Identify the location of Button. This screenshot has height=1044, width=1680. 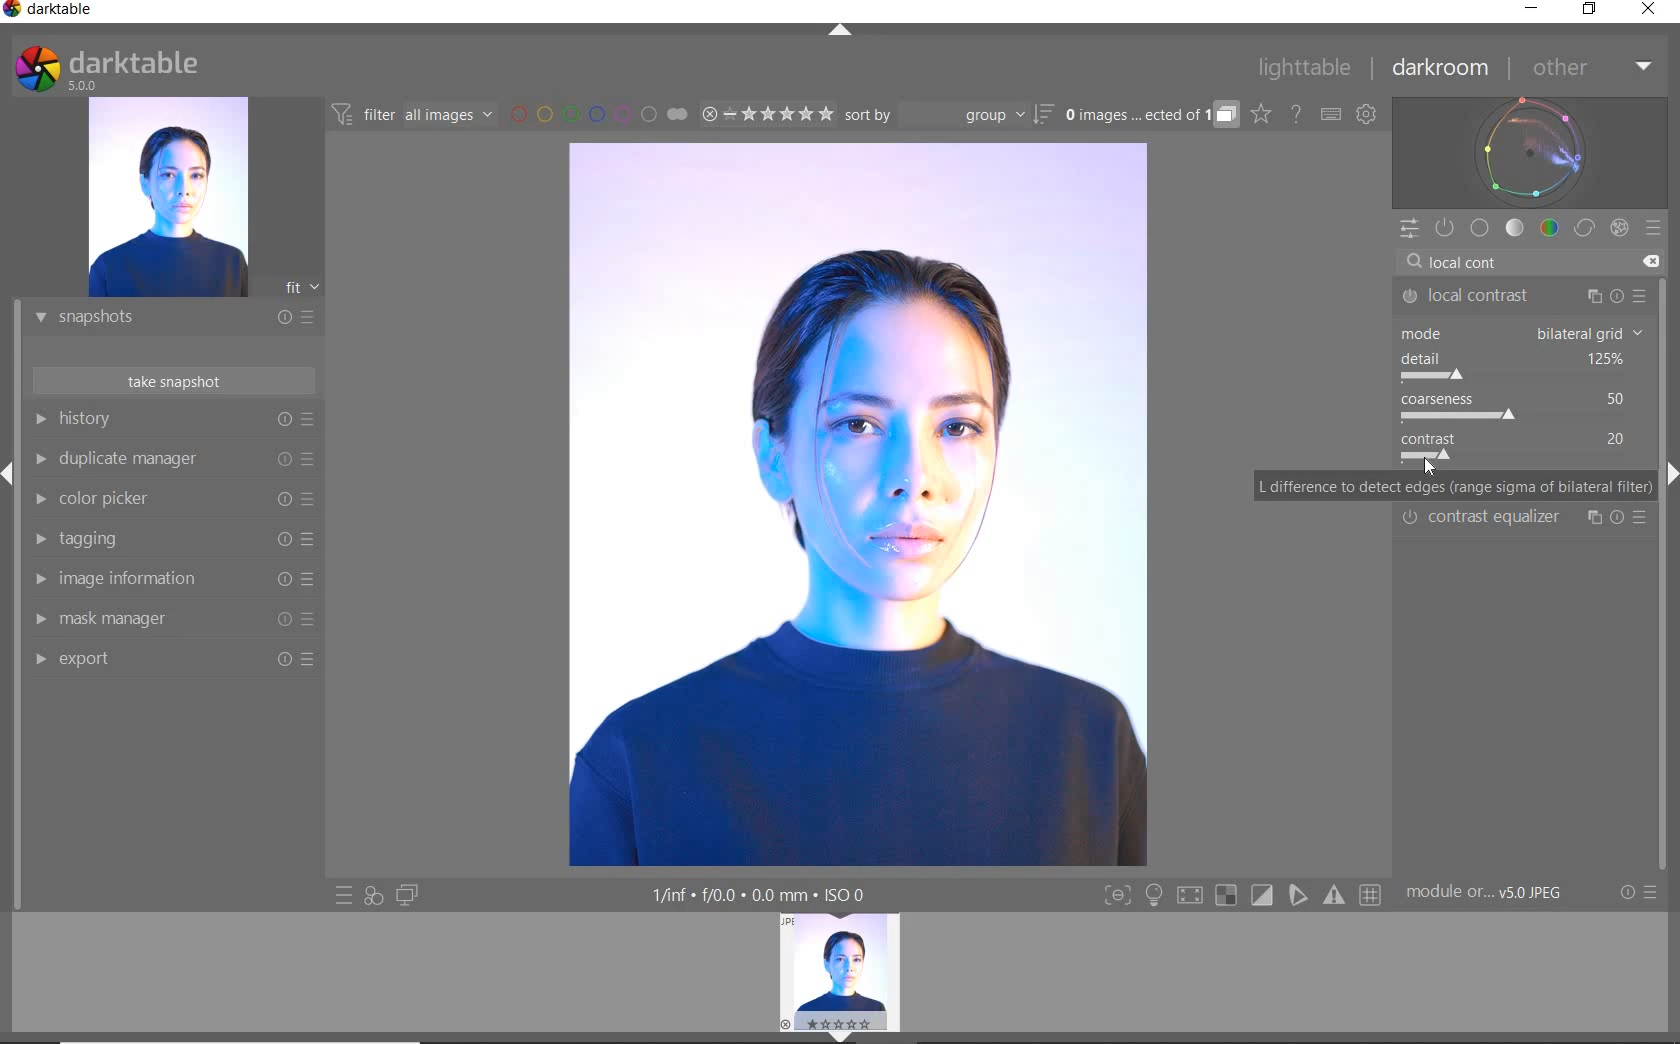
(1263, 896).